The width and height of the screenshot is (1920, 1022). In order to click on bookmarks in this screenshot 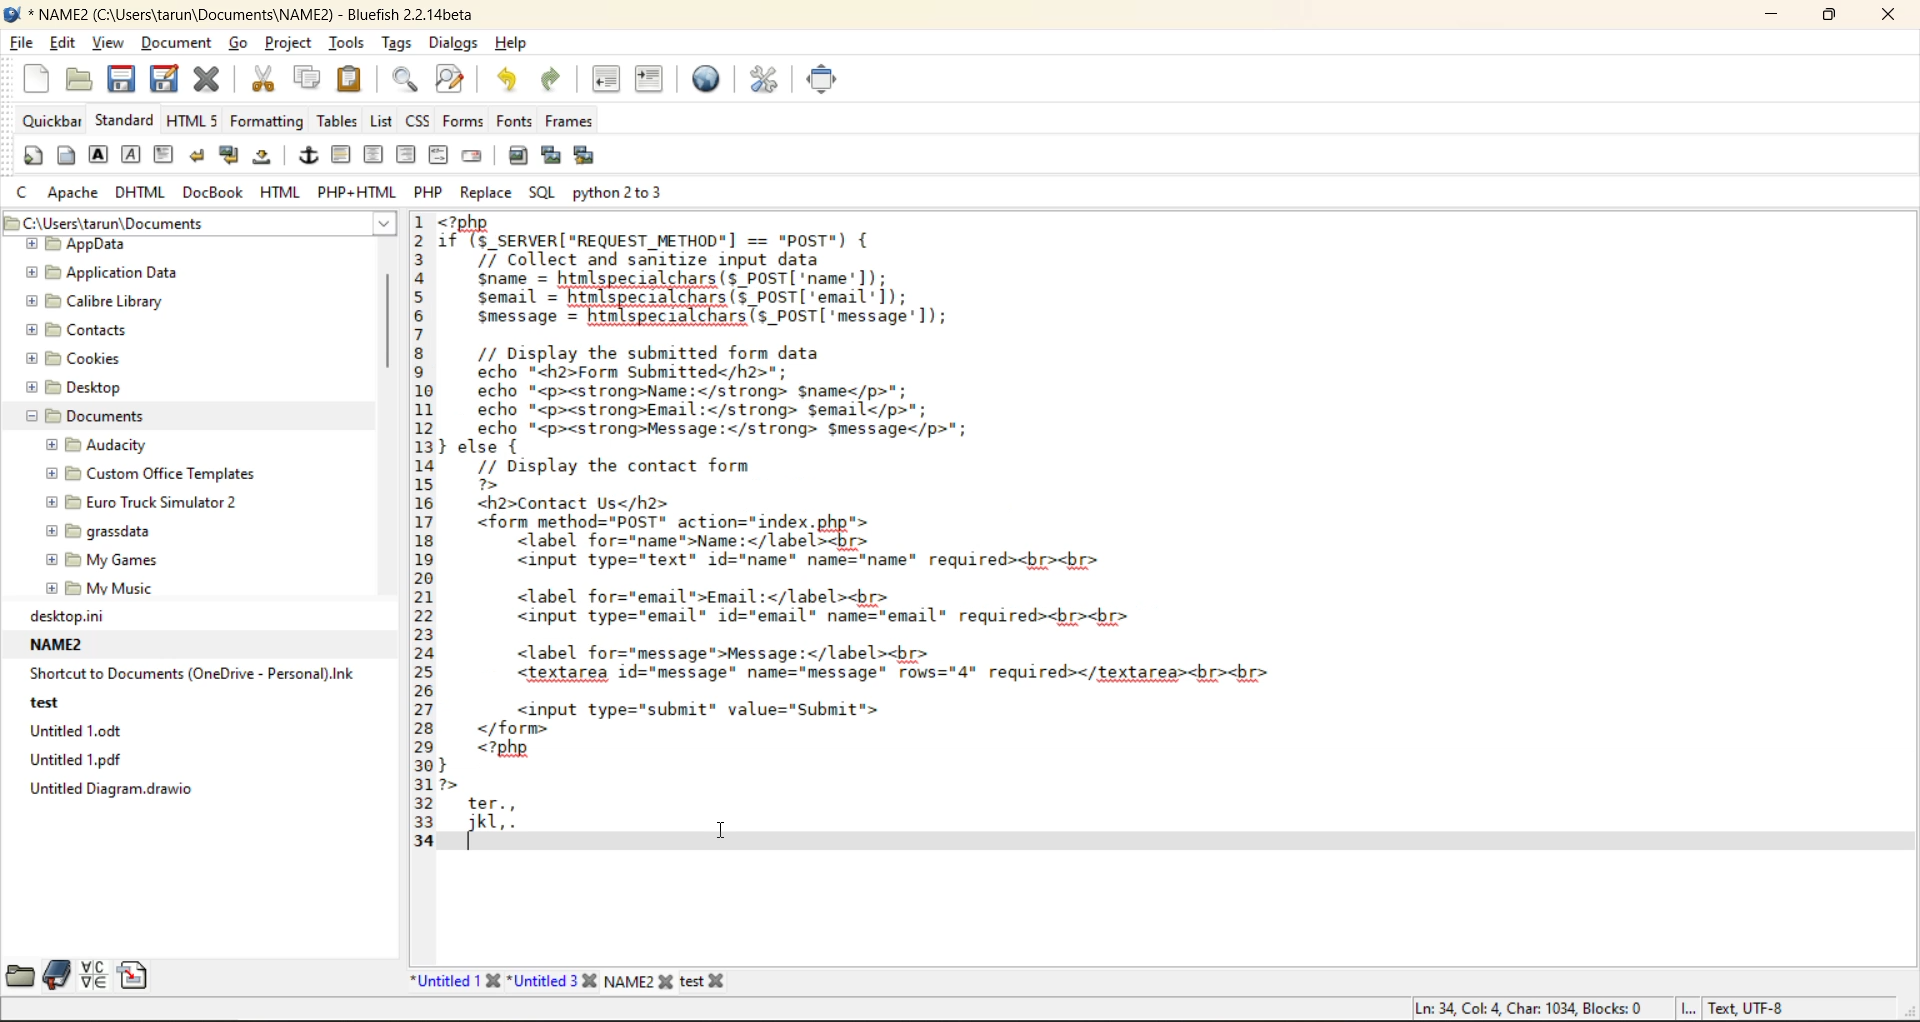, I will do `click(54, 972)`.